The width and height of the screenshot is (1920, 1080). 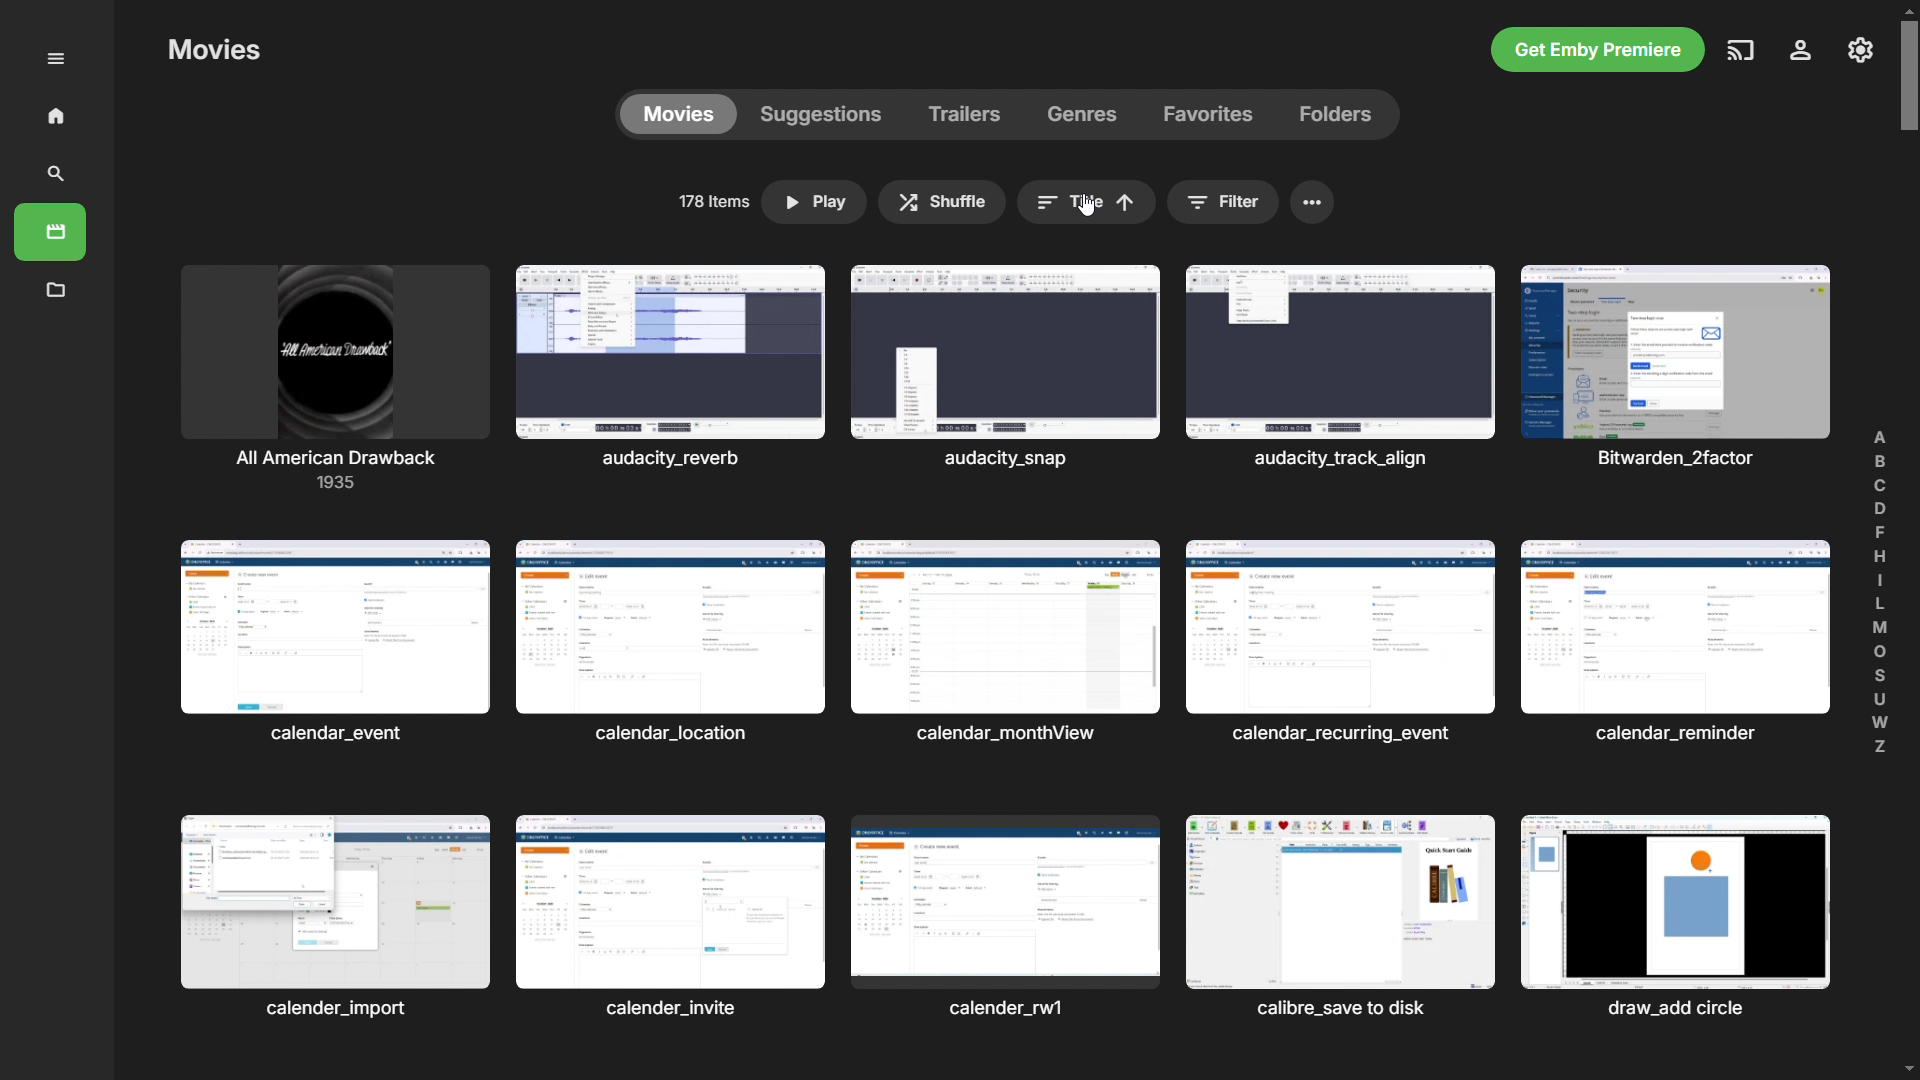 I want to click on , so click(x=1344, y=916).